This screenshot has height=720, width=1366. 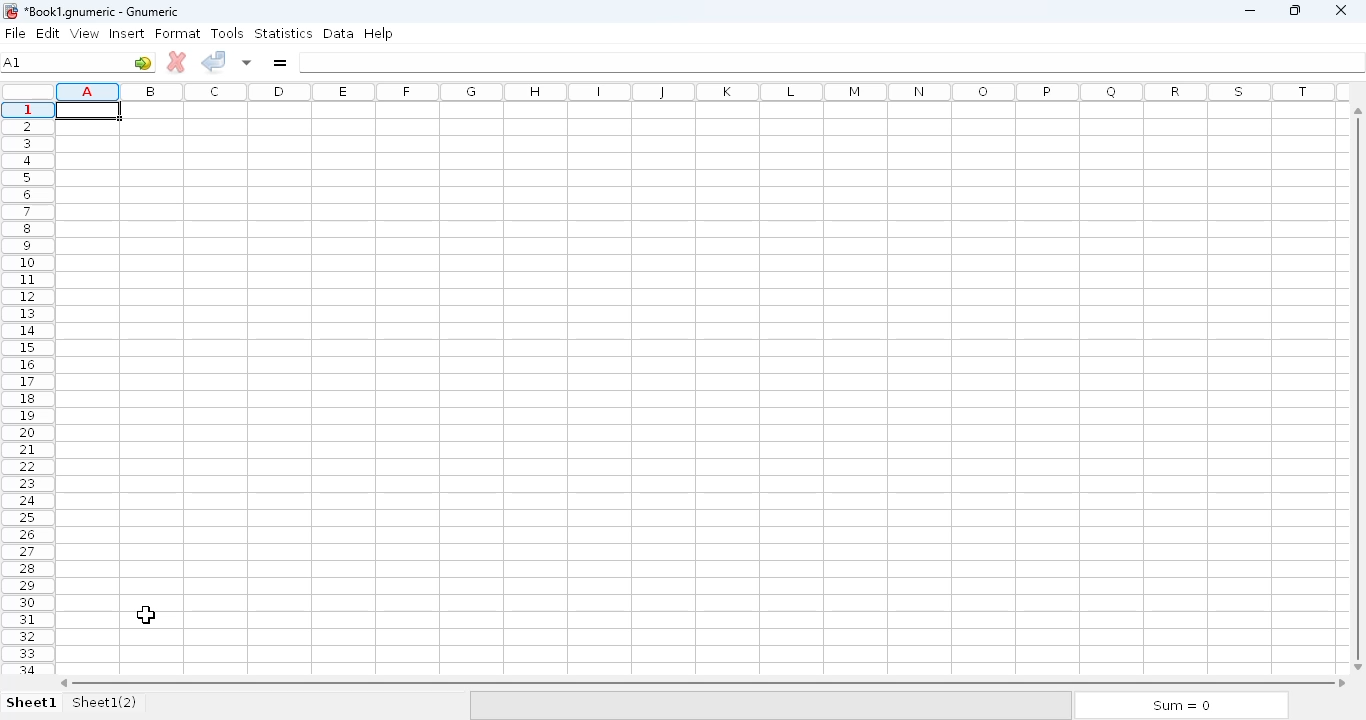 What do you see at coordinates (214, 61) in the screenshot?
I see `accept change` at bounding box center [214, 61].